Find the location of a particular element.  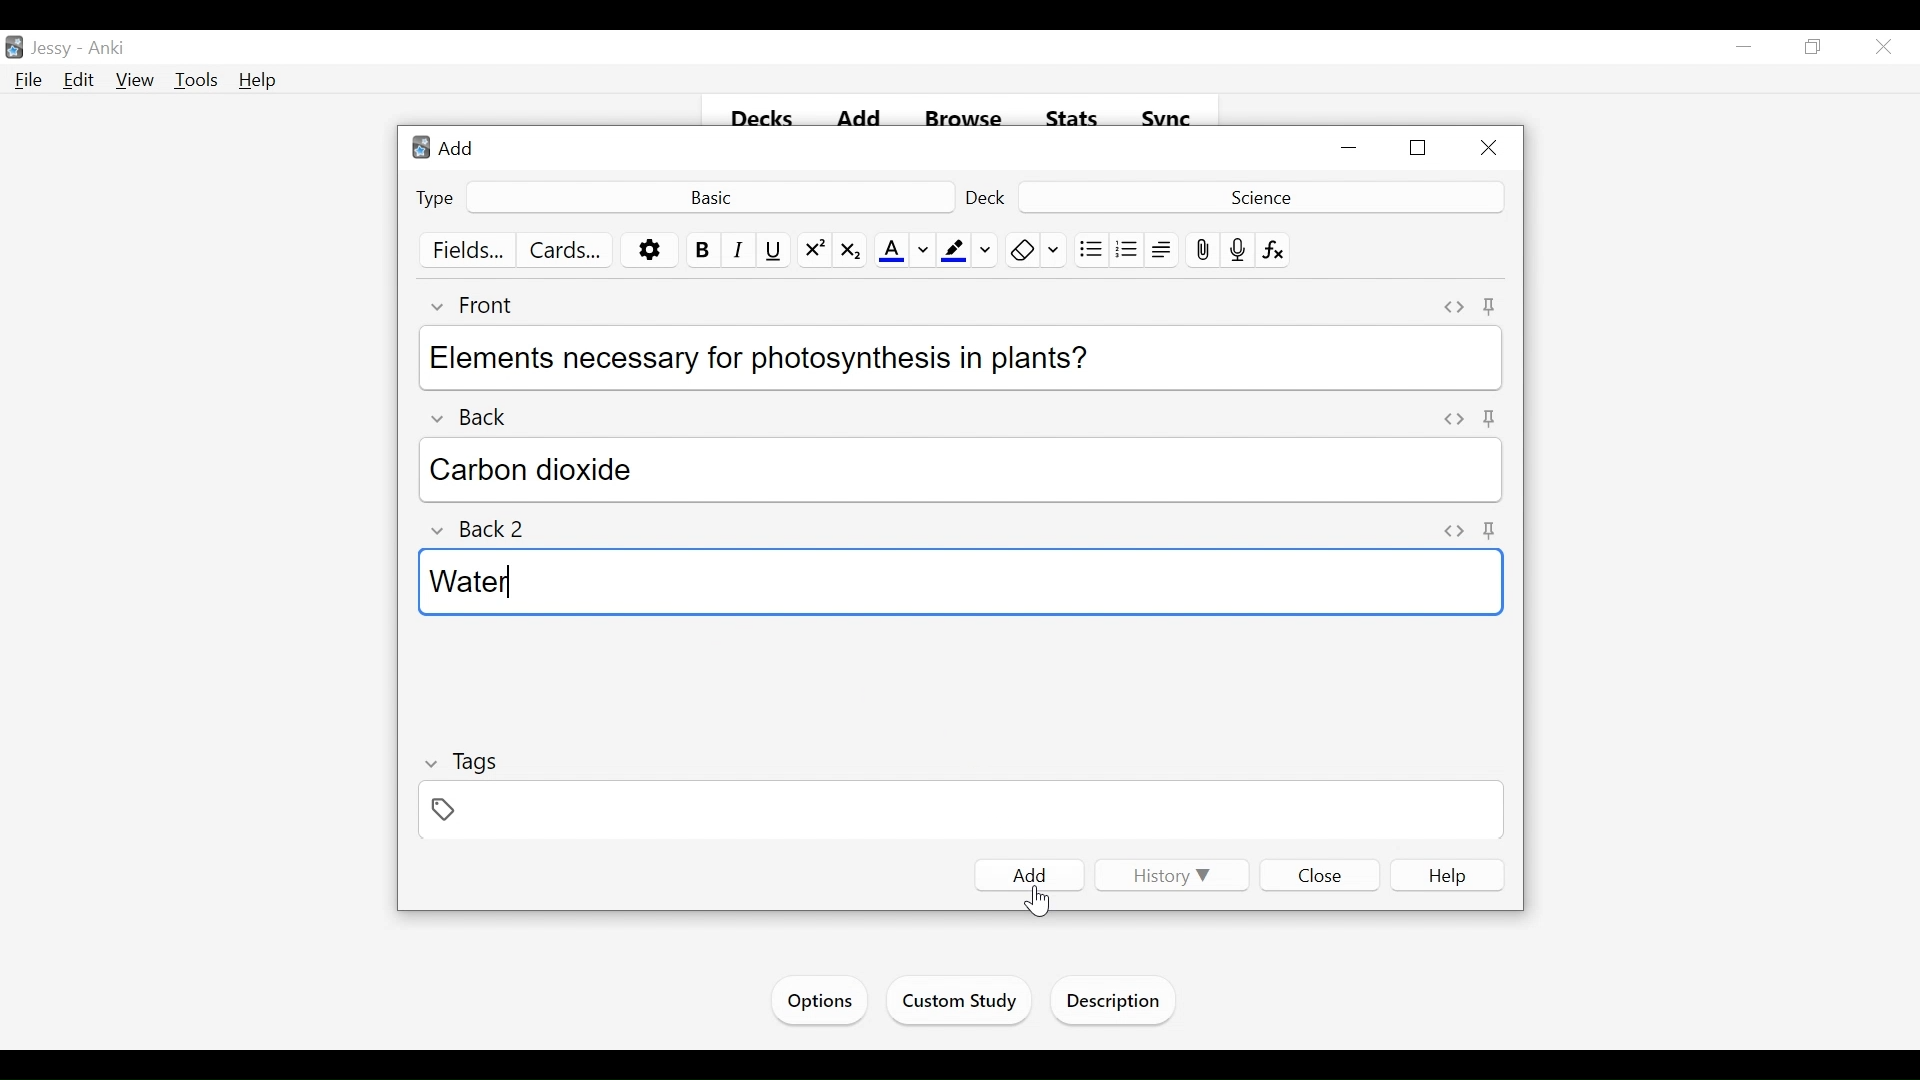

File is located at coordinates (29, 81).